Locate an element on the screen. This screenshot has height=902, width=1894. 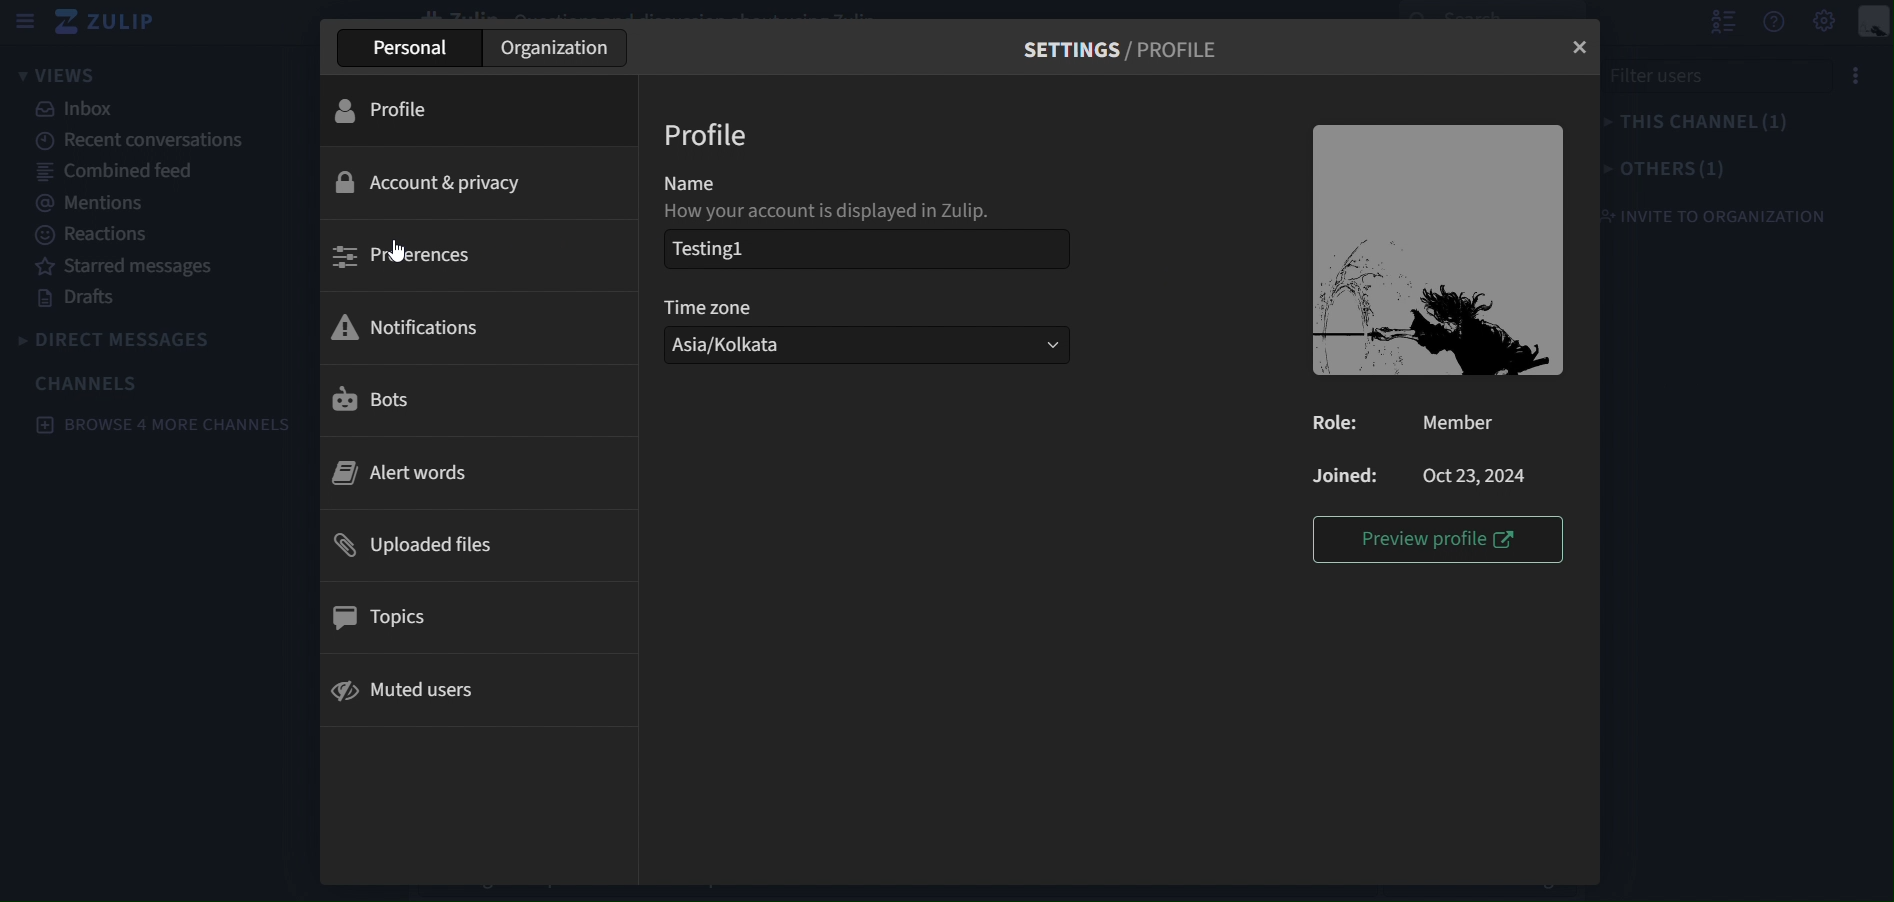
this channels is located at coordinates (1711, 123).